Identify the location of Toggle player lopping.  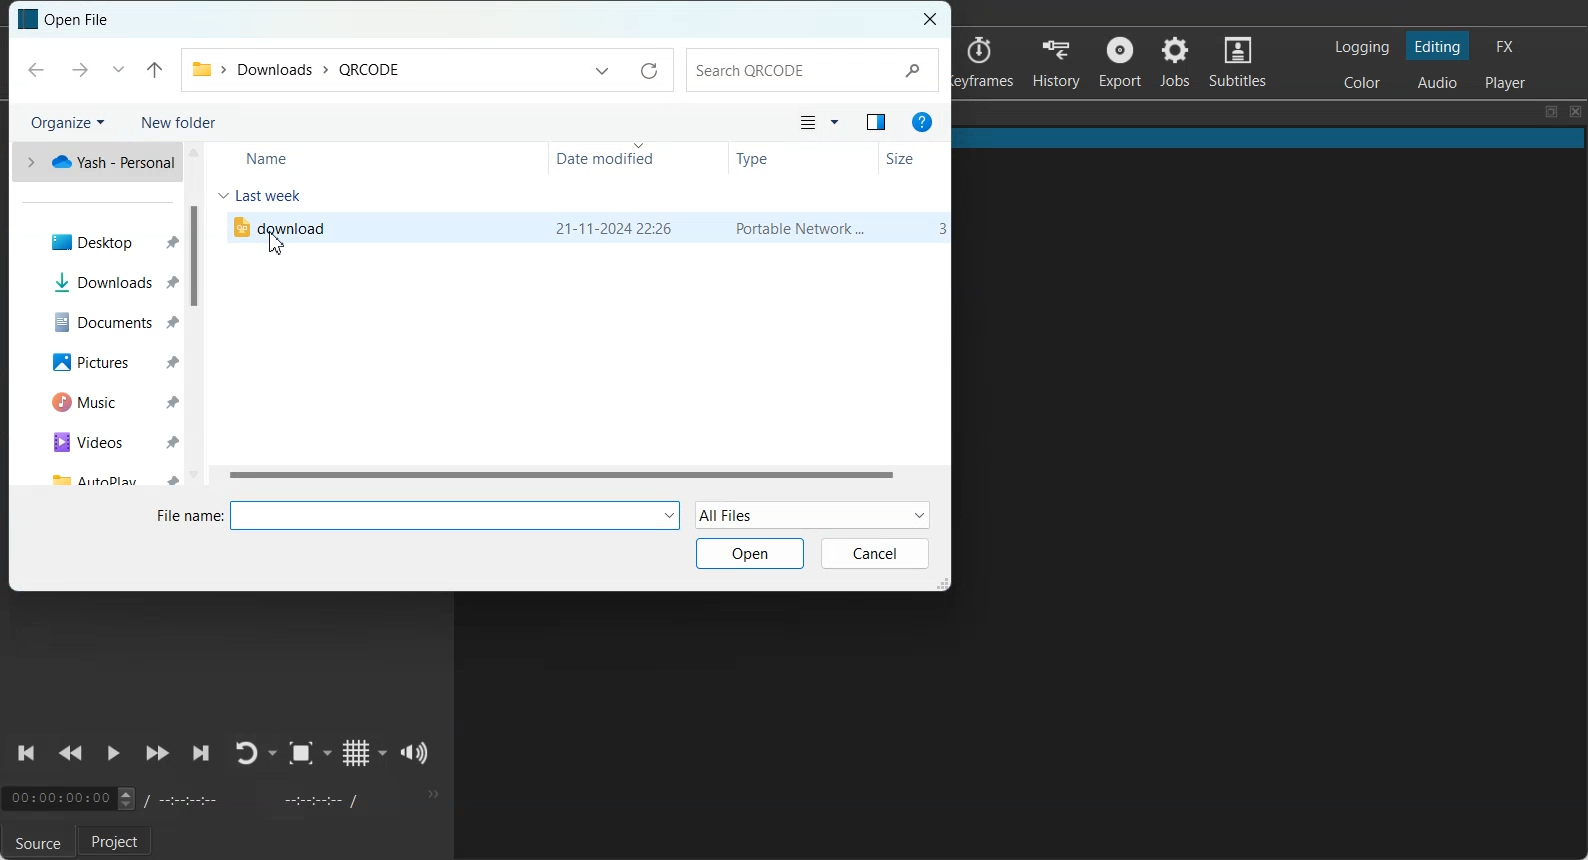
(247, 753).